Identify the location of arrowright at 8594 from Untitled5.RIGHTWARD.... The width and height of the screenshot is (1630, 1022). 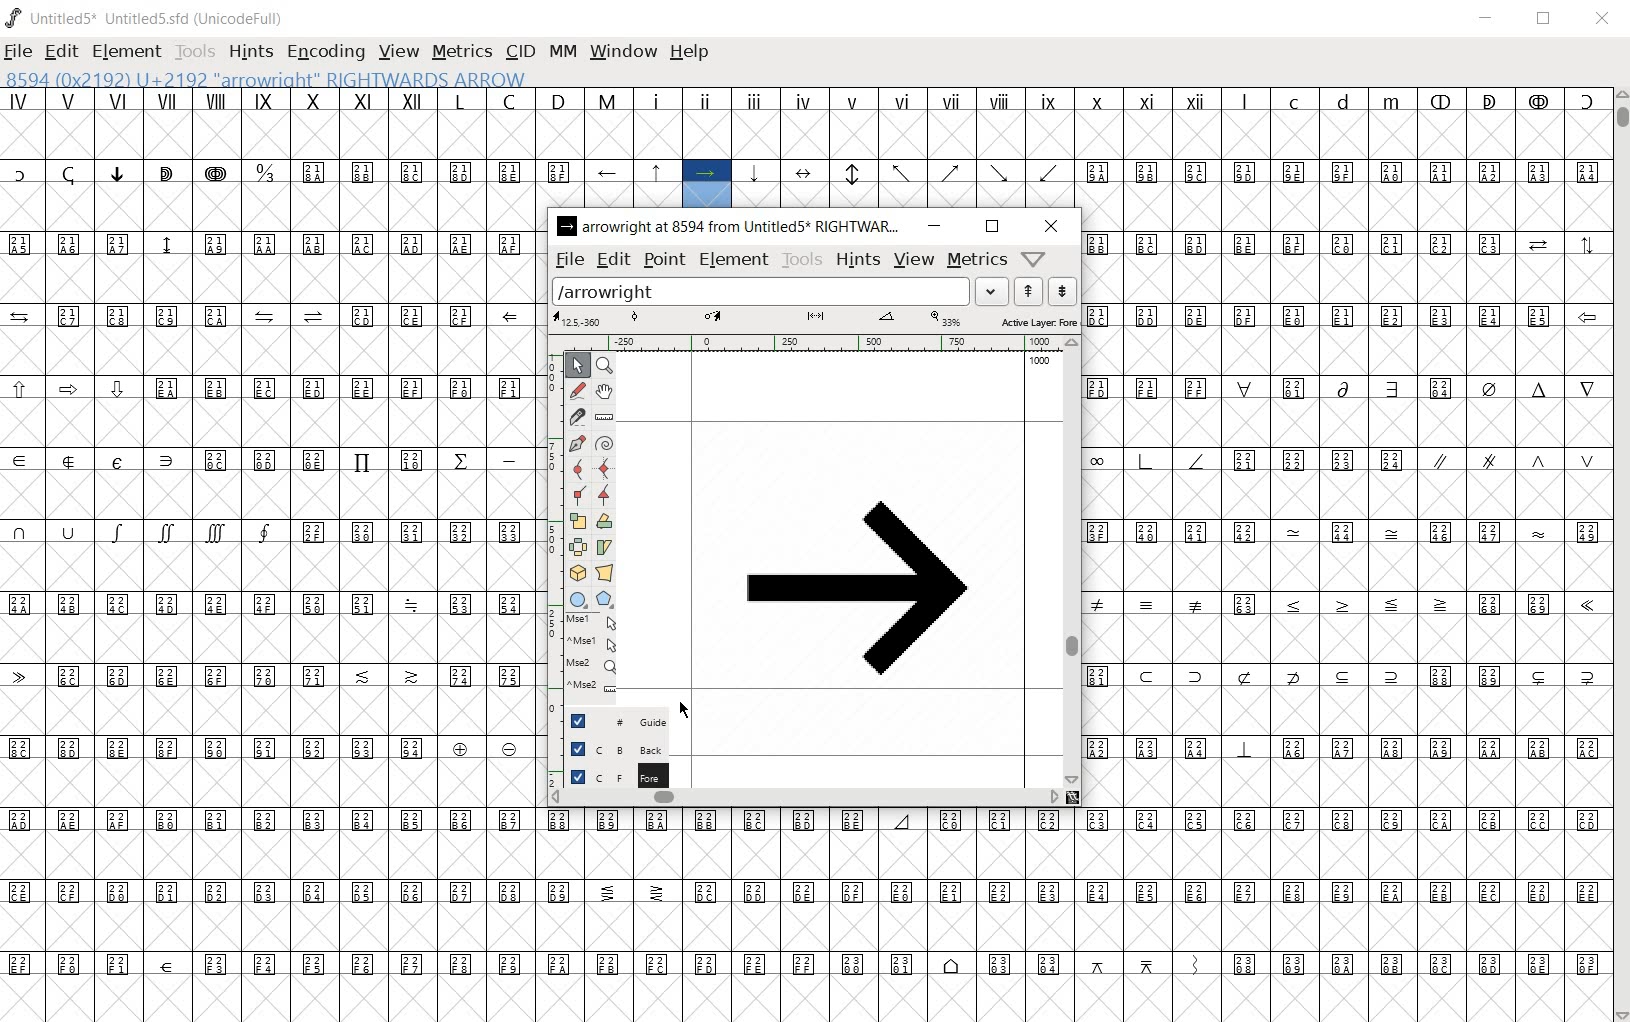
(730, 227).